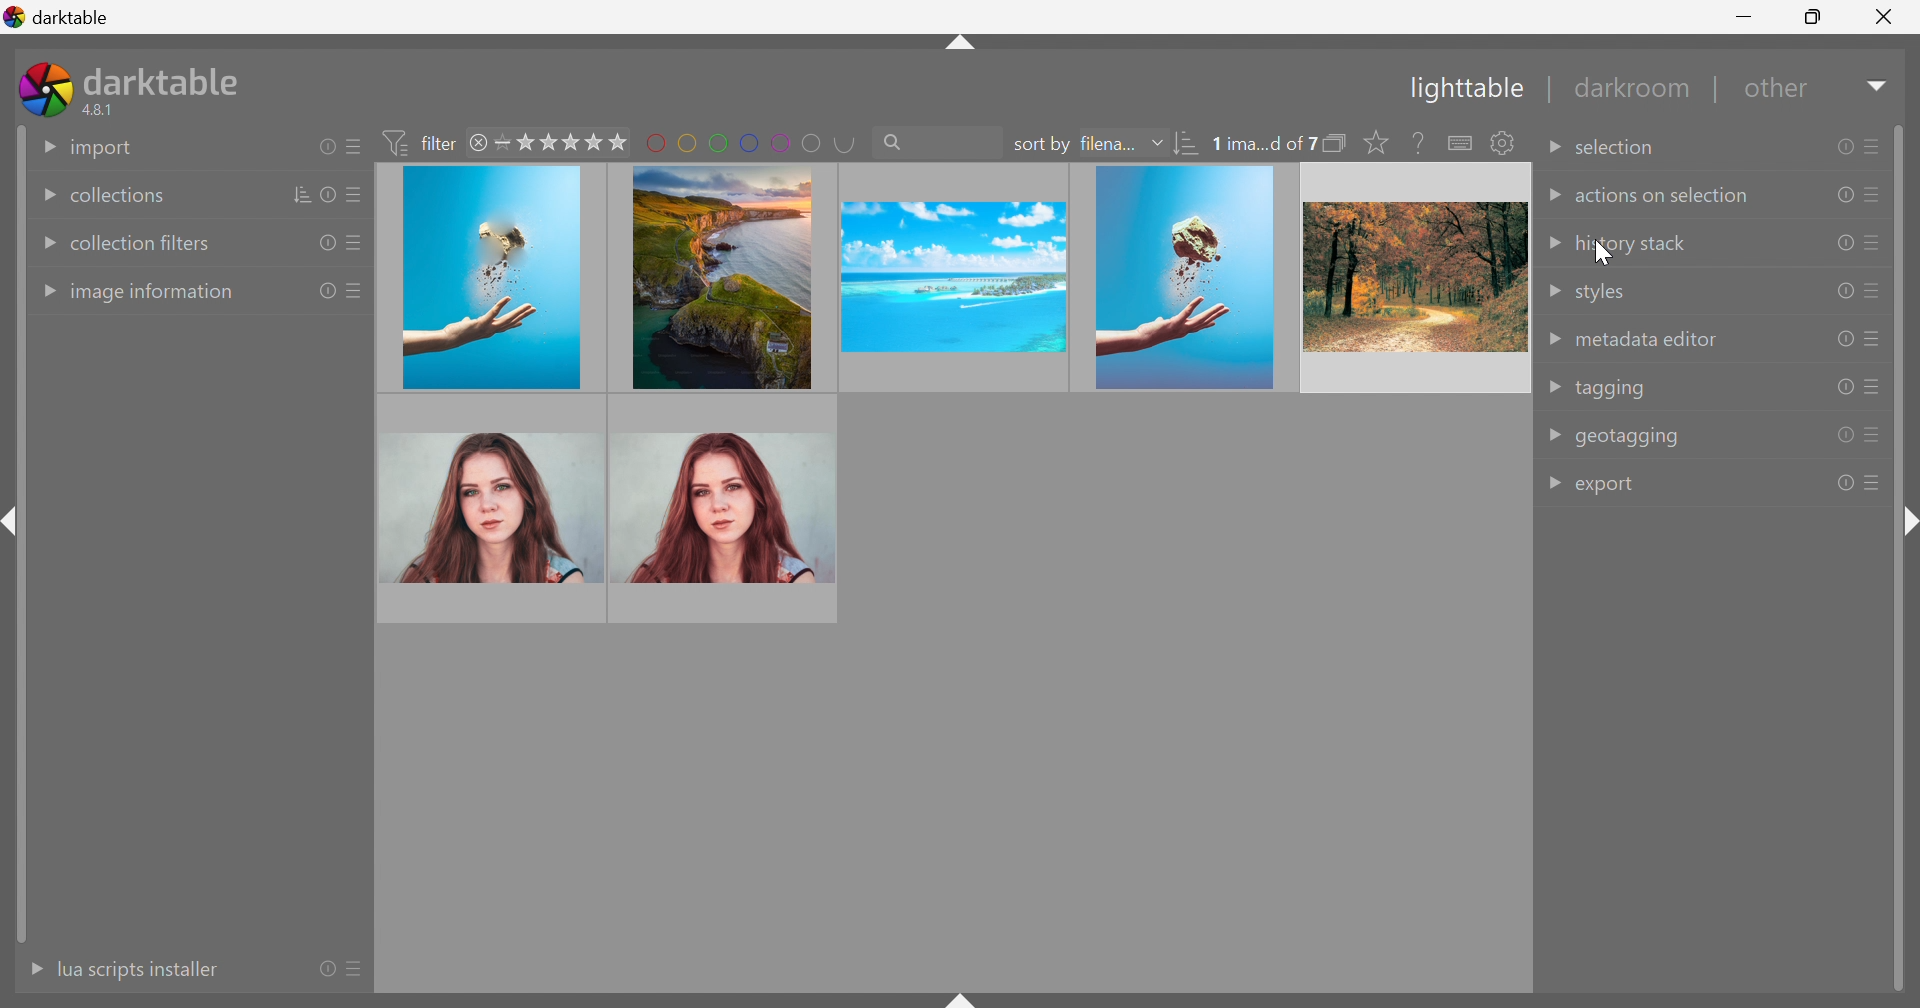 The image size is (1920, 1008). I want to click on styles, so click(1604, 294).